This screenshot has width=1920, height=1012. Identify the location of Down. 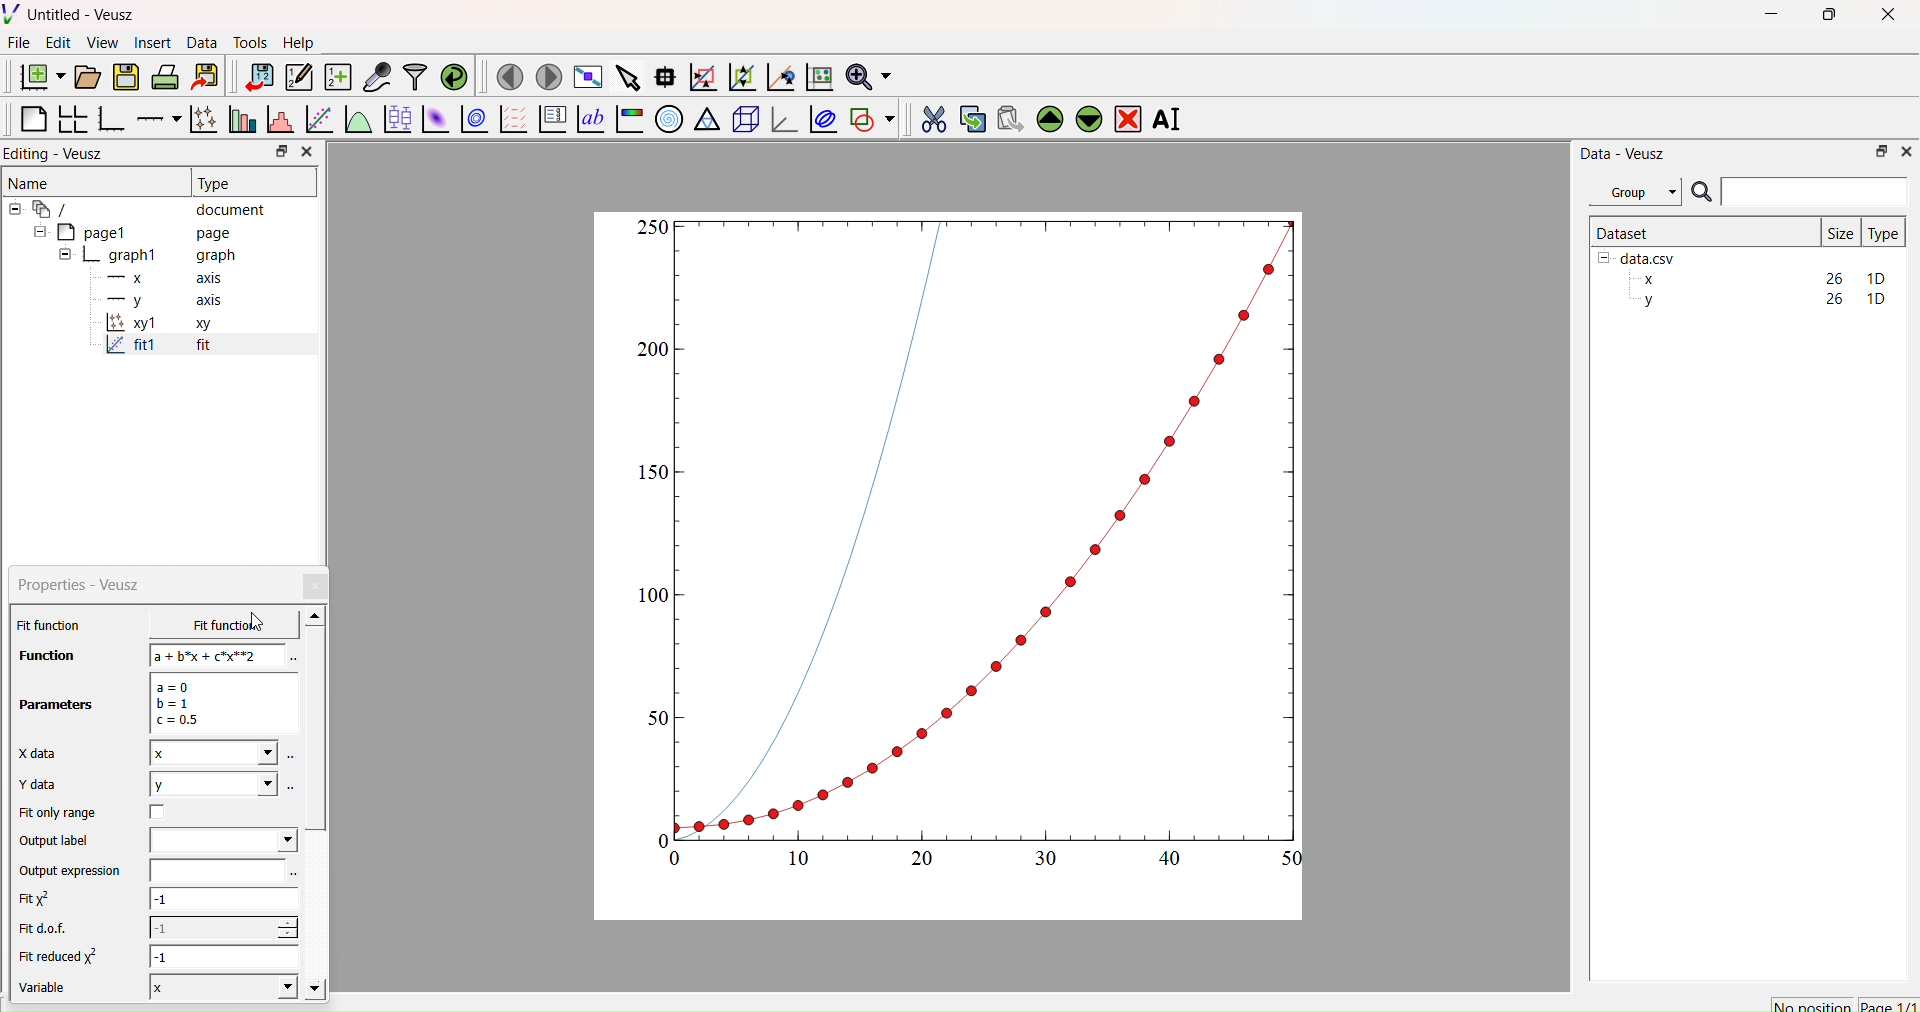
(1088, 116).